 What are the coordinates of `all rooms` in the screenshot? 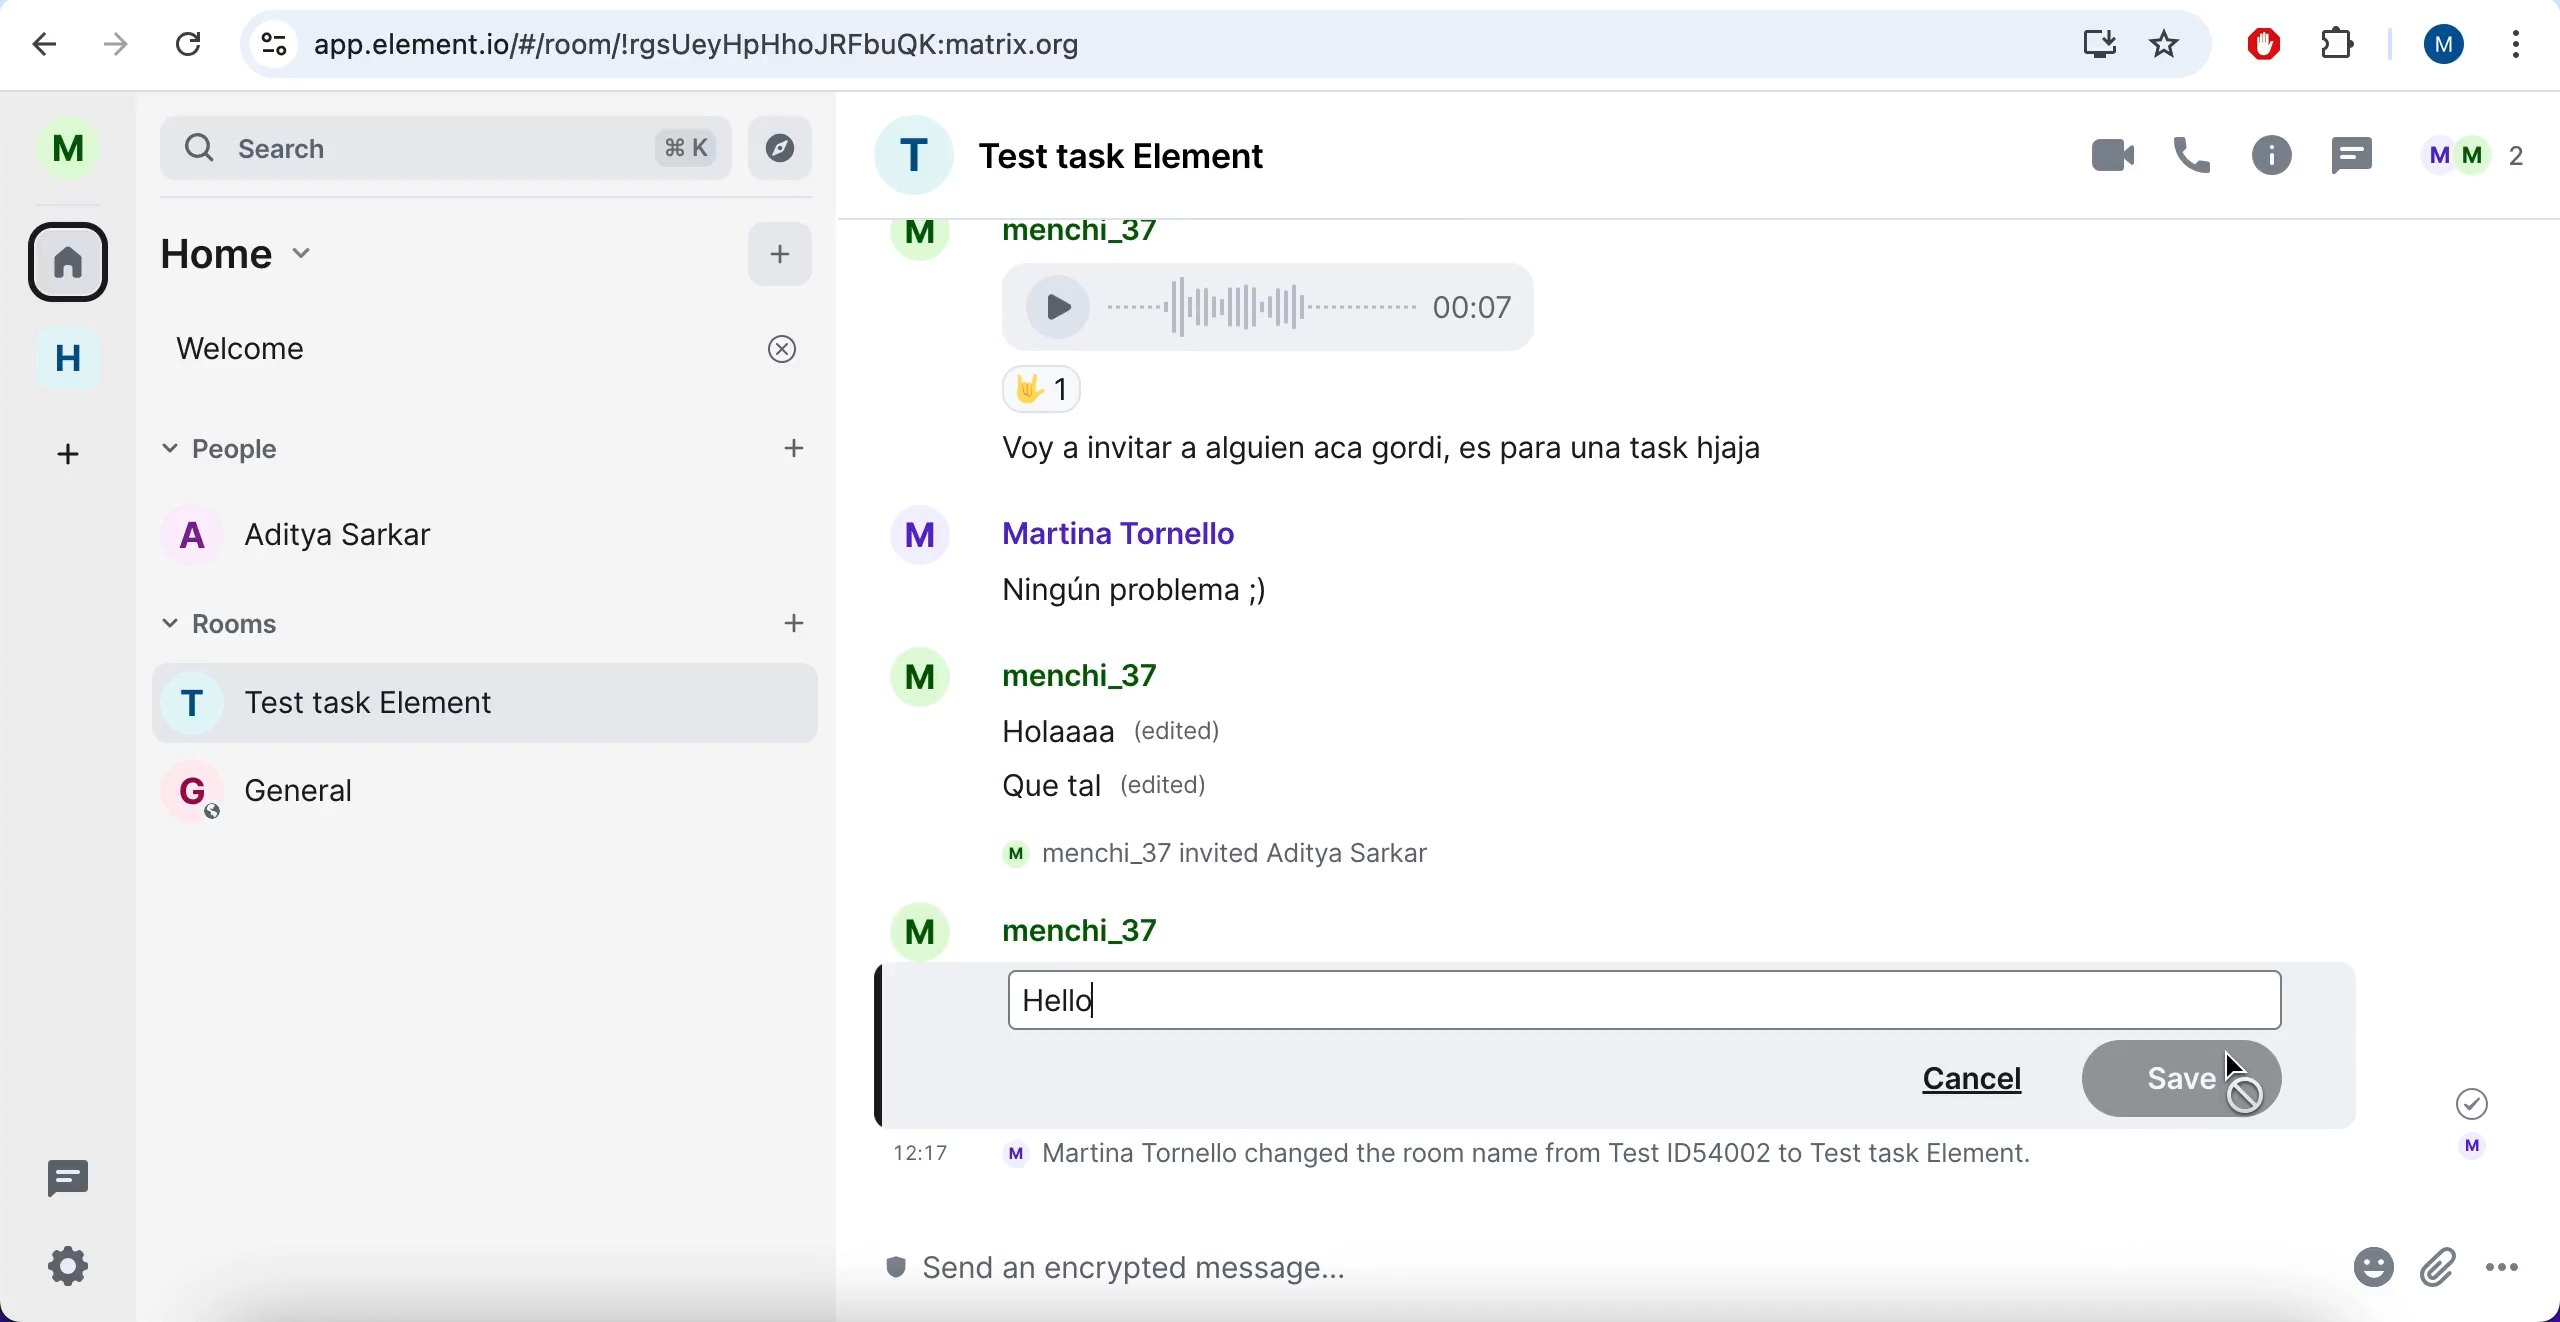 It's located at (72, 264).